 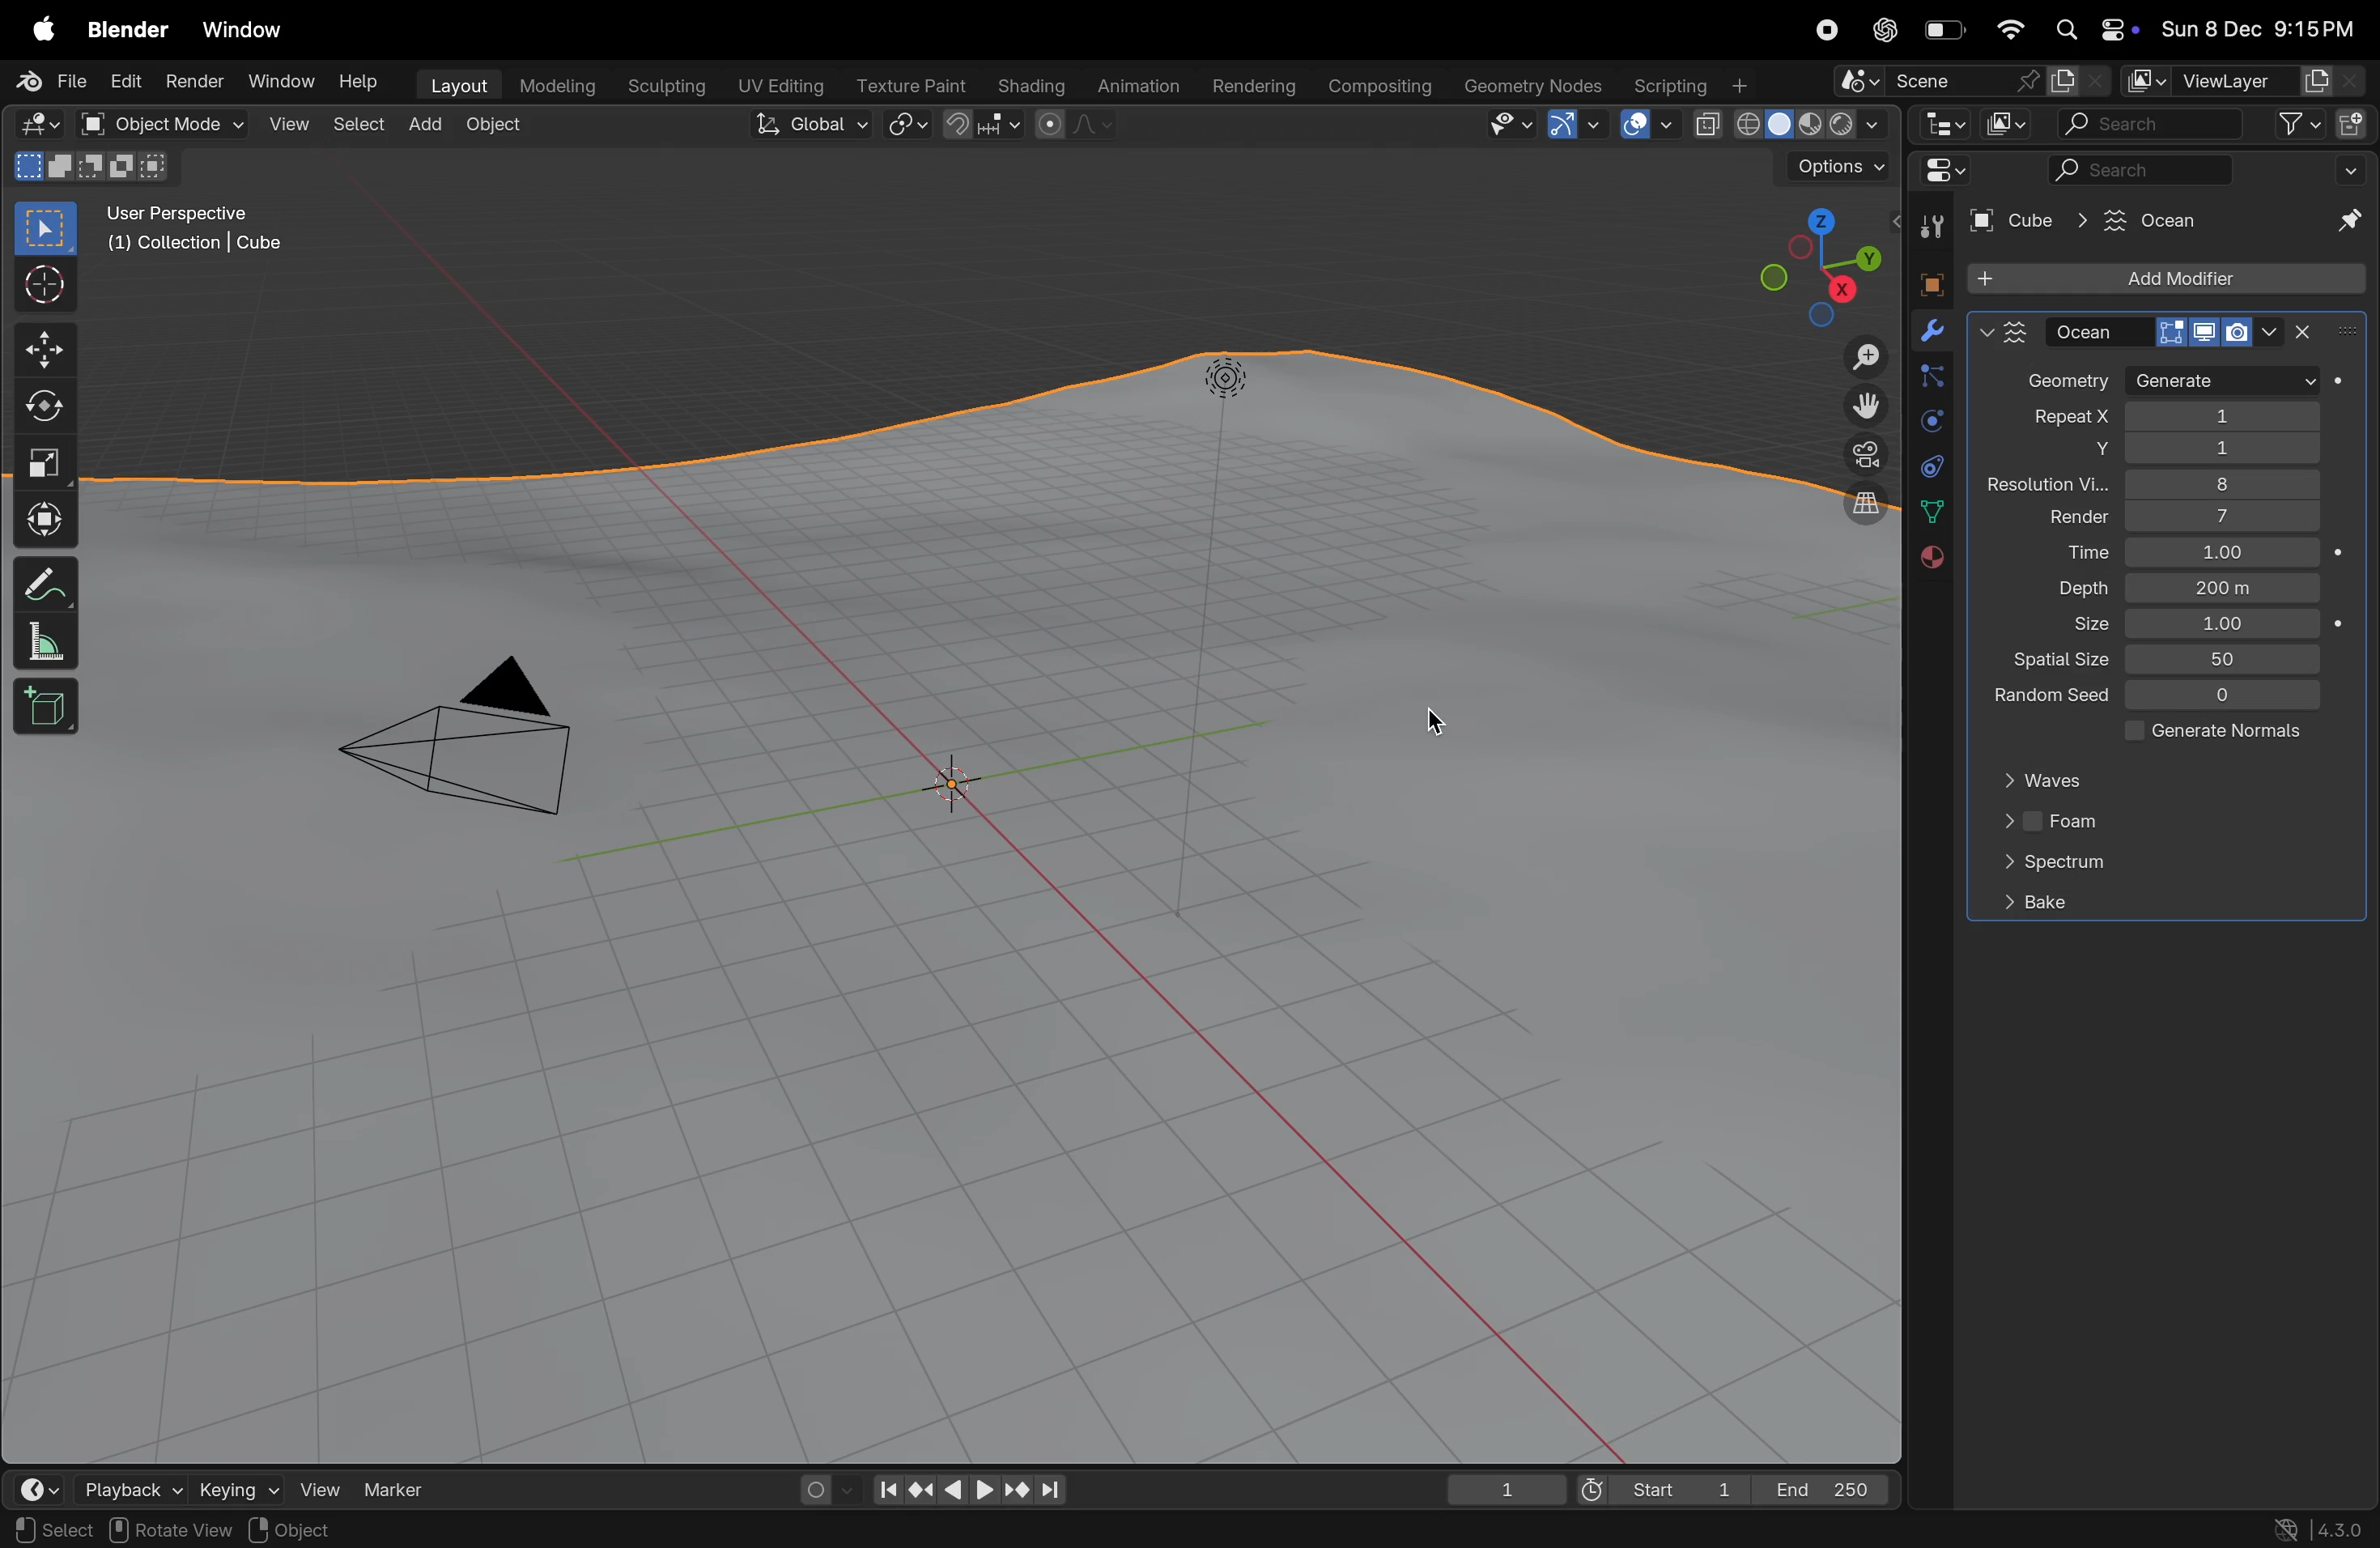 What do you see at coordinates (189, 215) in the screenshot?
I see `use erception` at bounding box center [189, 215].